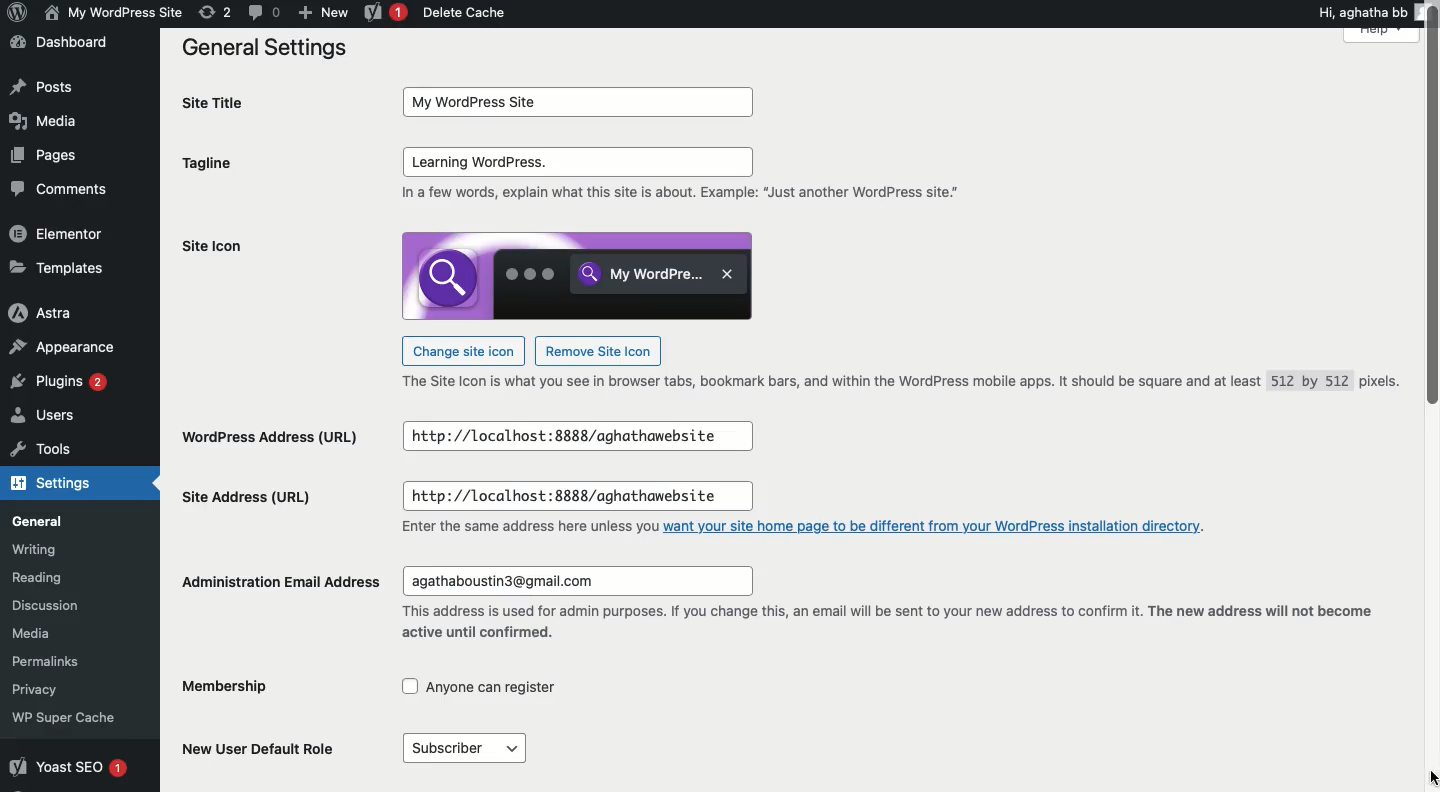 The height and width of the screenshot is (792, 1440). What do you see at coordinates (67, 765) in the screenshot?
I see ` Yoast SEO 1` at bounding box center [67, 765].